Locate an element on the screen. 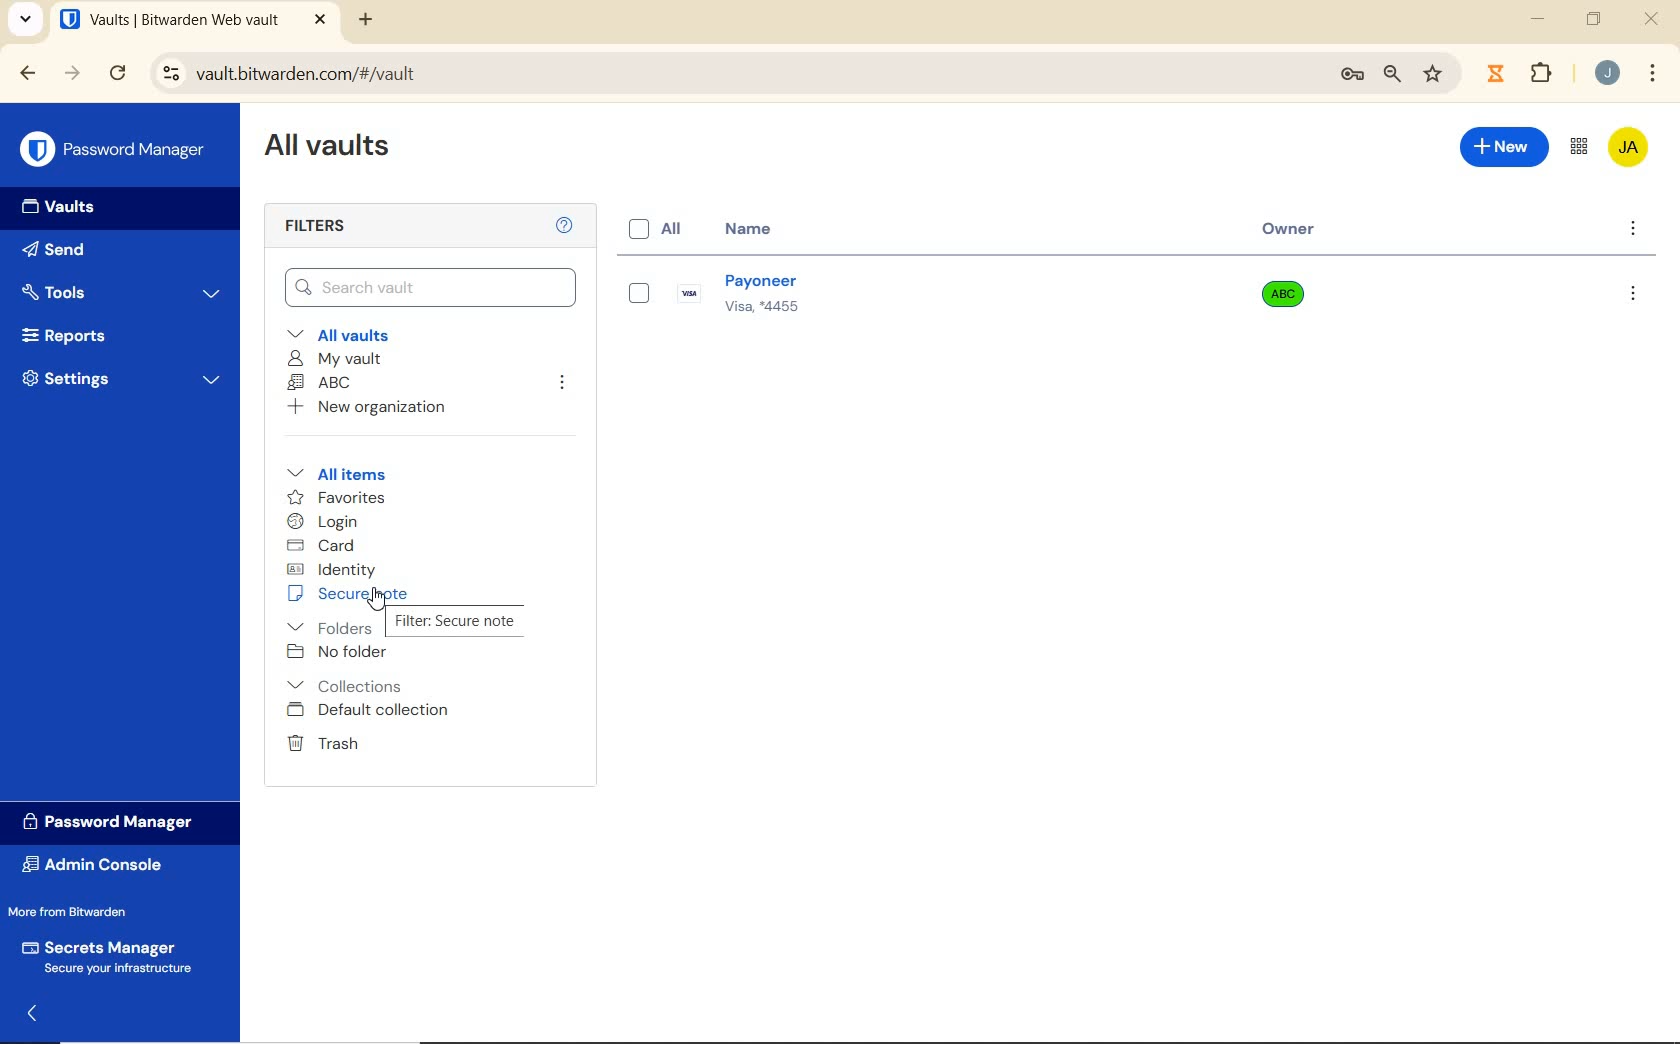 This screenshot has width=1680, height=1044. eye box is located at coordinates (642, 296).